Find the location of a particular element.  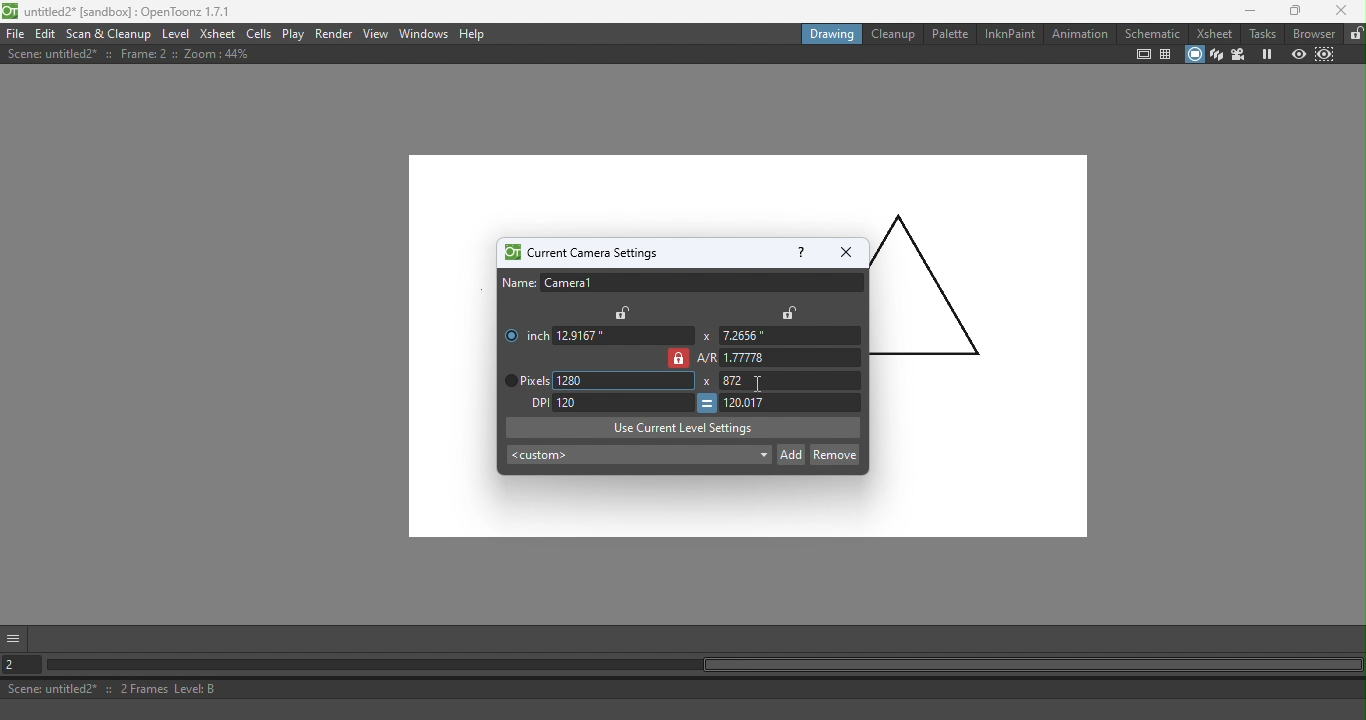

Enter pixels is located at coordinates (626, 381).